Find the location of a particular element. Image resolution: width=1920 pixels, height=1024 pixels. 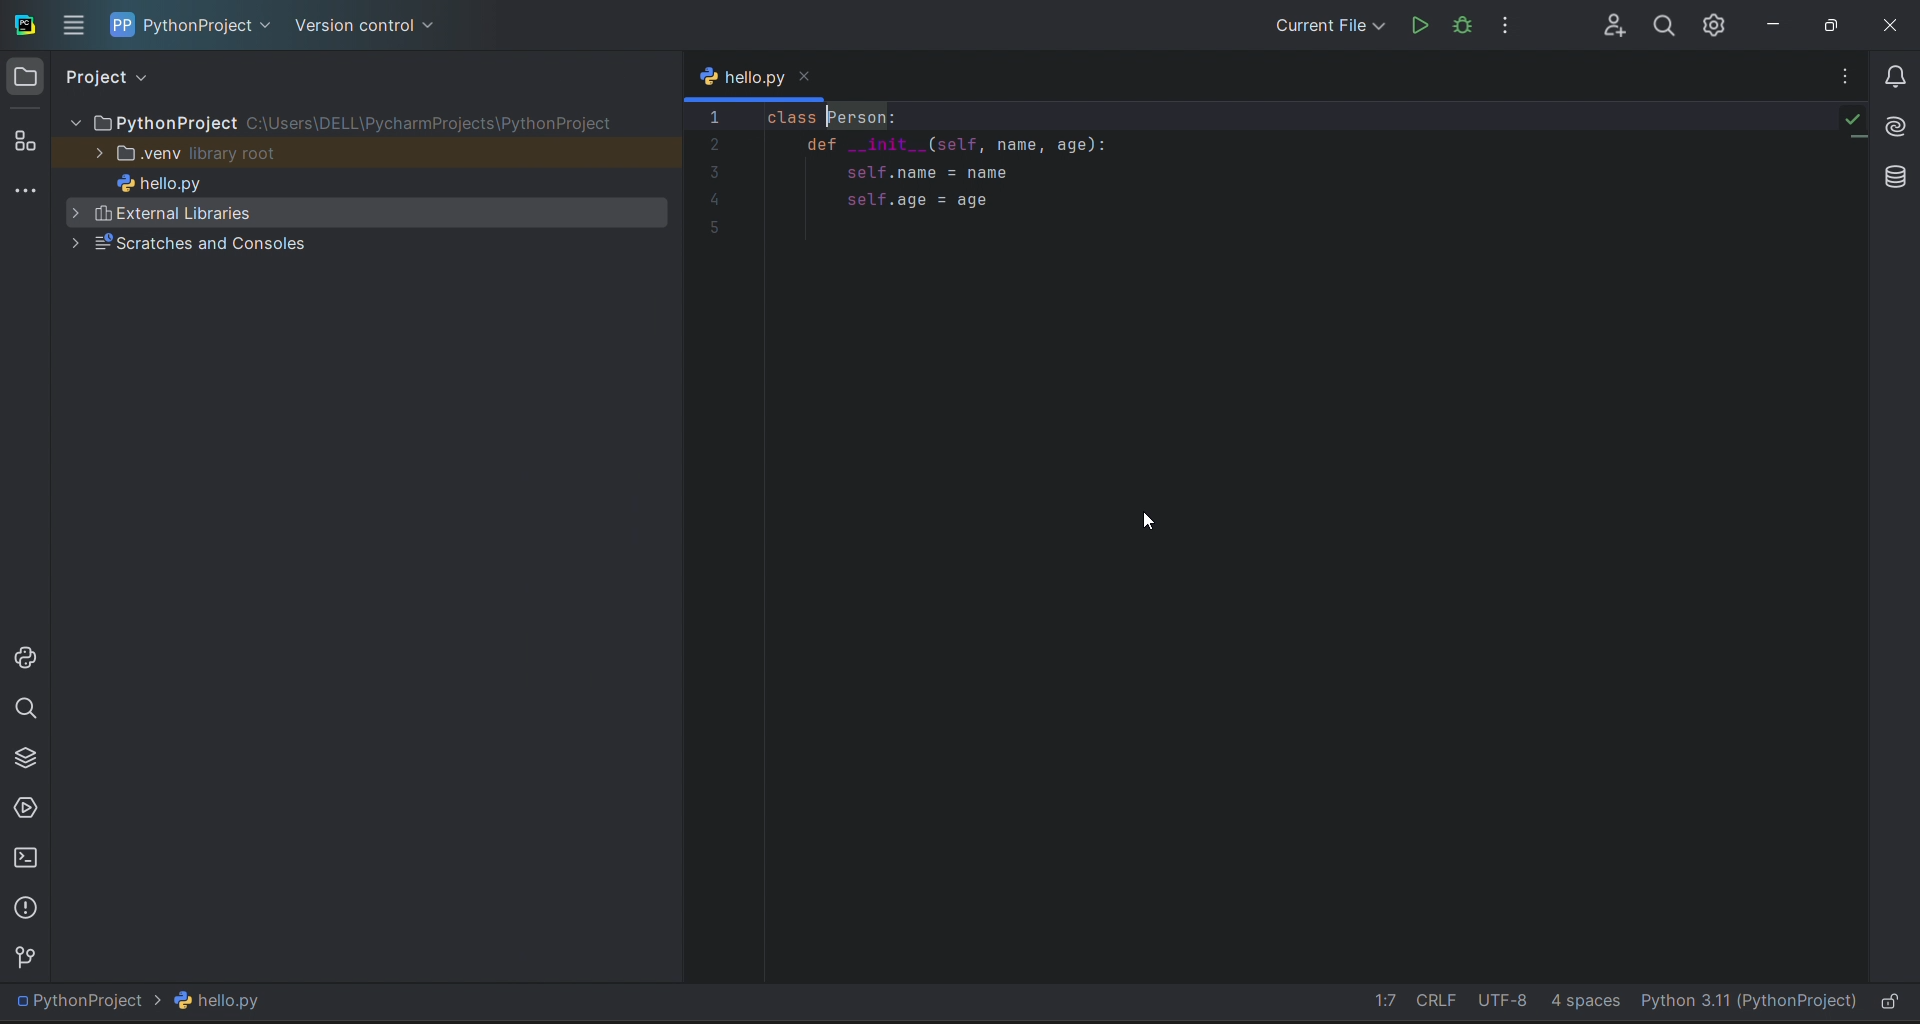

options is located at coordinates (1506, 24).